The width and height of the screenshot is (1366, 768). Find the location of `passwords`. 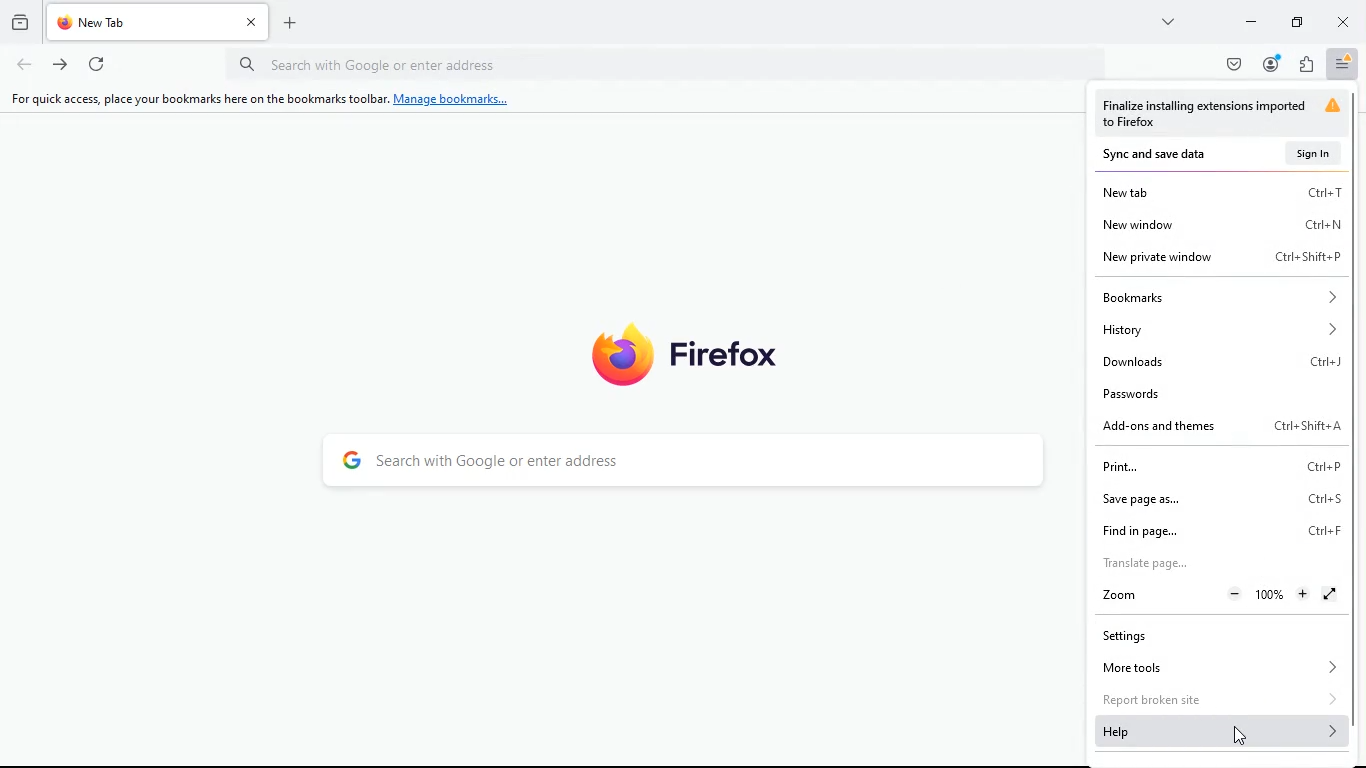

passwords is located at coordinates (1216, 394).